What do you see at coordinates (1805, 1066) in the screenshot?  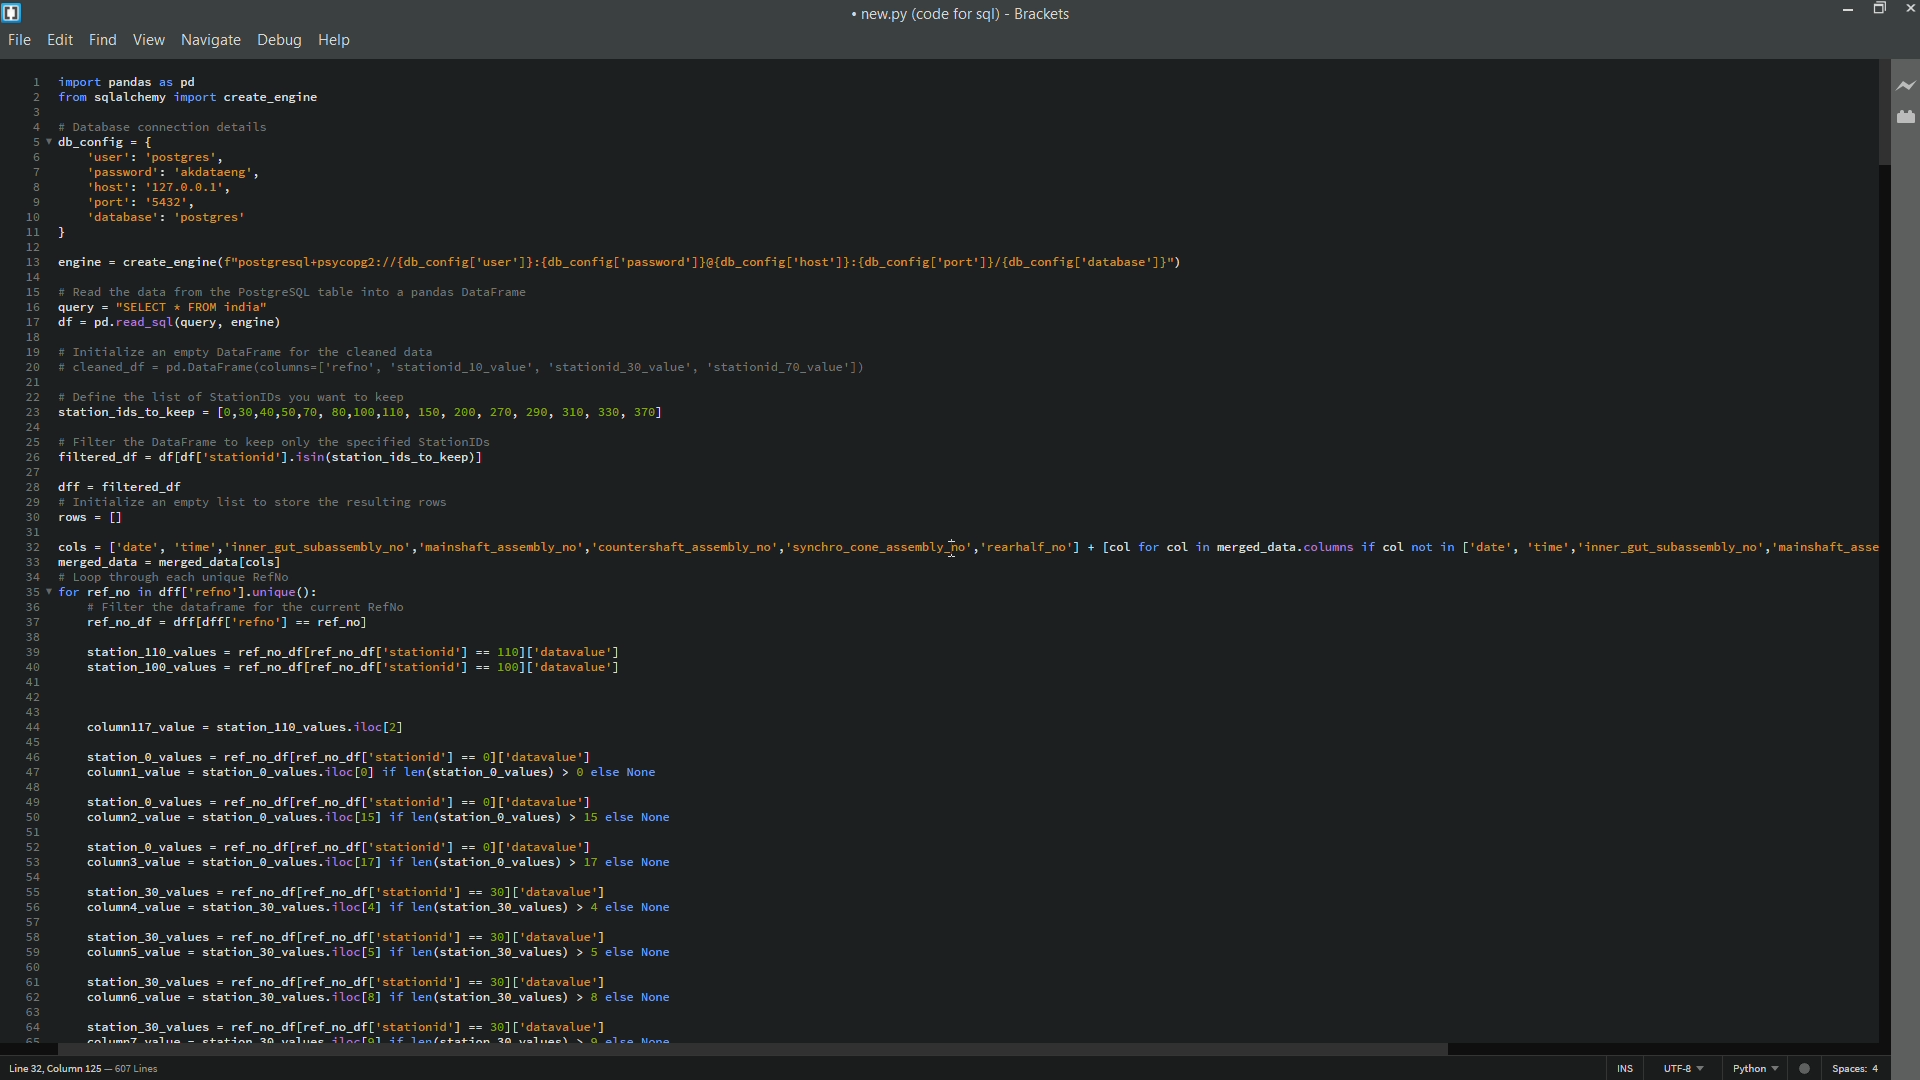 I see `web` at bounding box center [1805, 1066].